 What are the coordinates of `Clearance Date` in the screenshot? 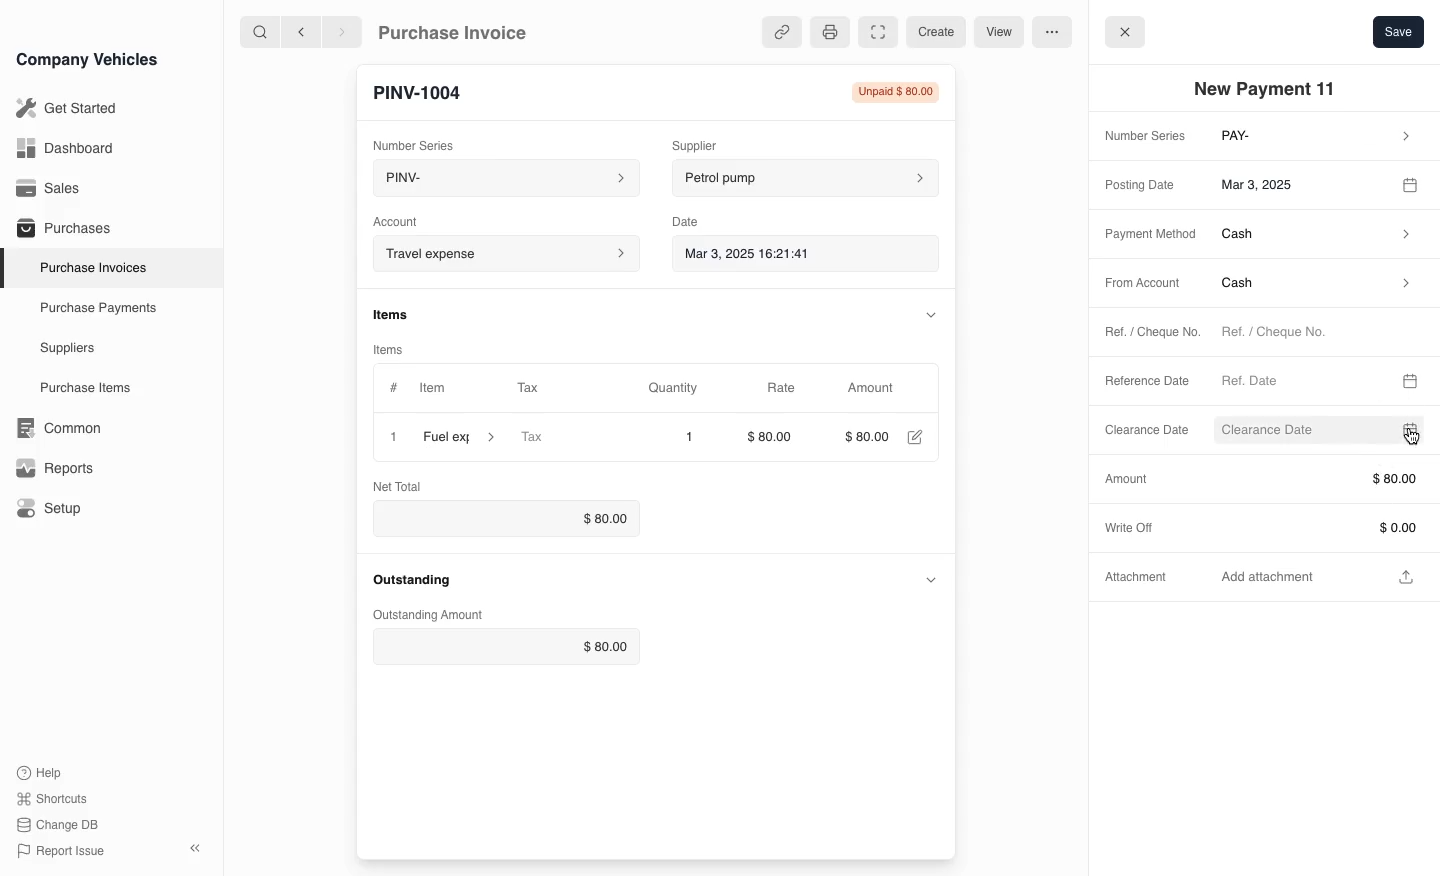 It's located at (1291, 431).